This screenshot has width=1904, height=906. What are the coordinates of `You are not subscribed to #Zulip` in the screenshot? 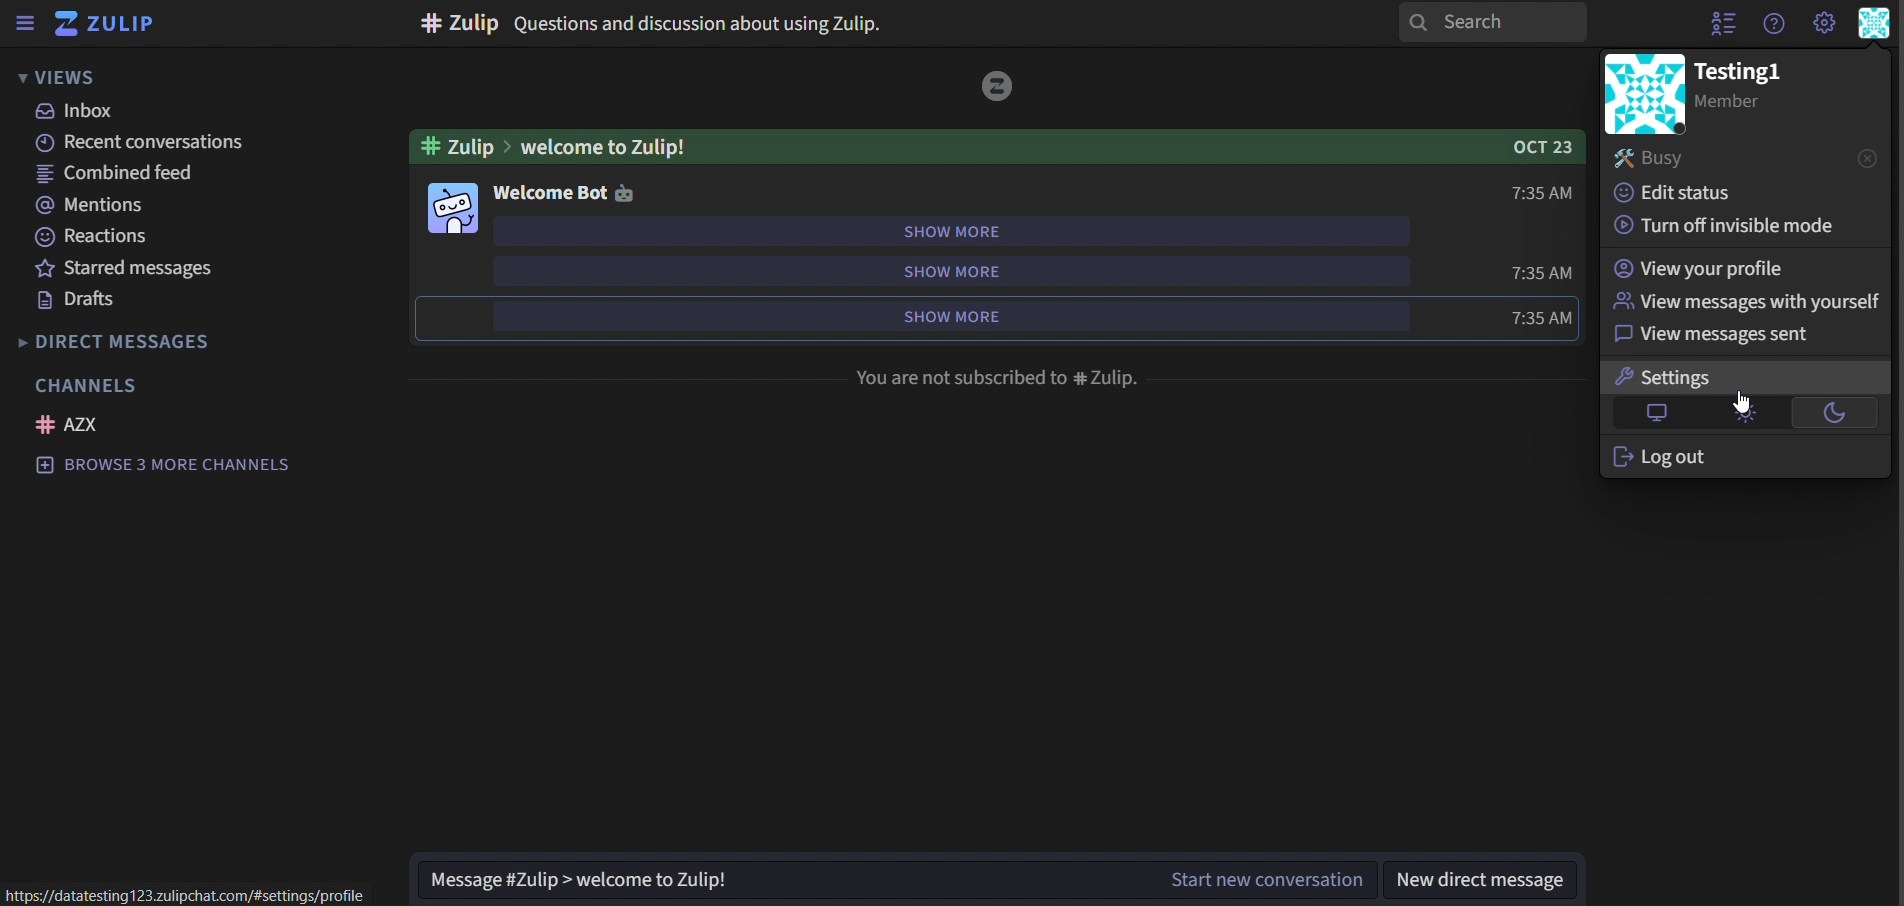 It's located at (1004, 378).